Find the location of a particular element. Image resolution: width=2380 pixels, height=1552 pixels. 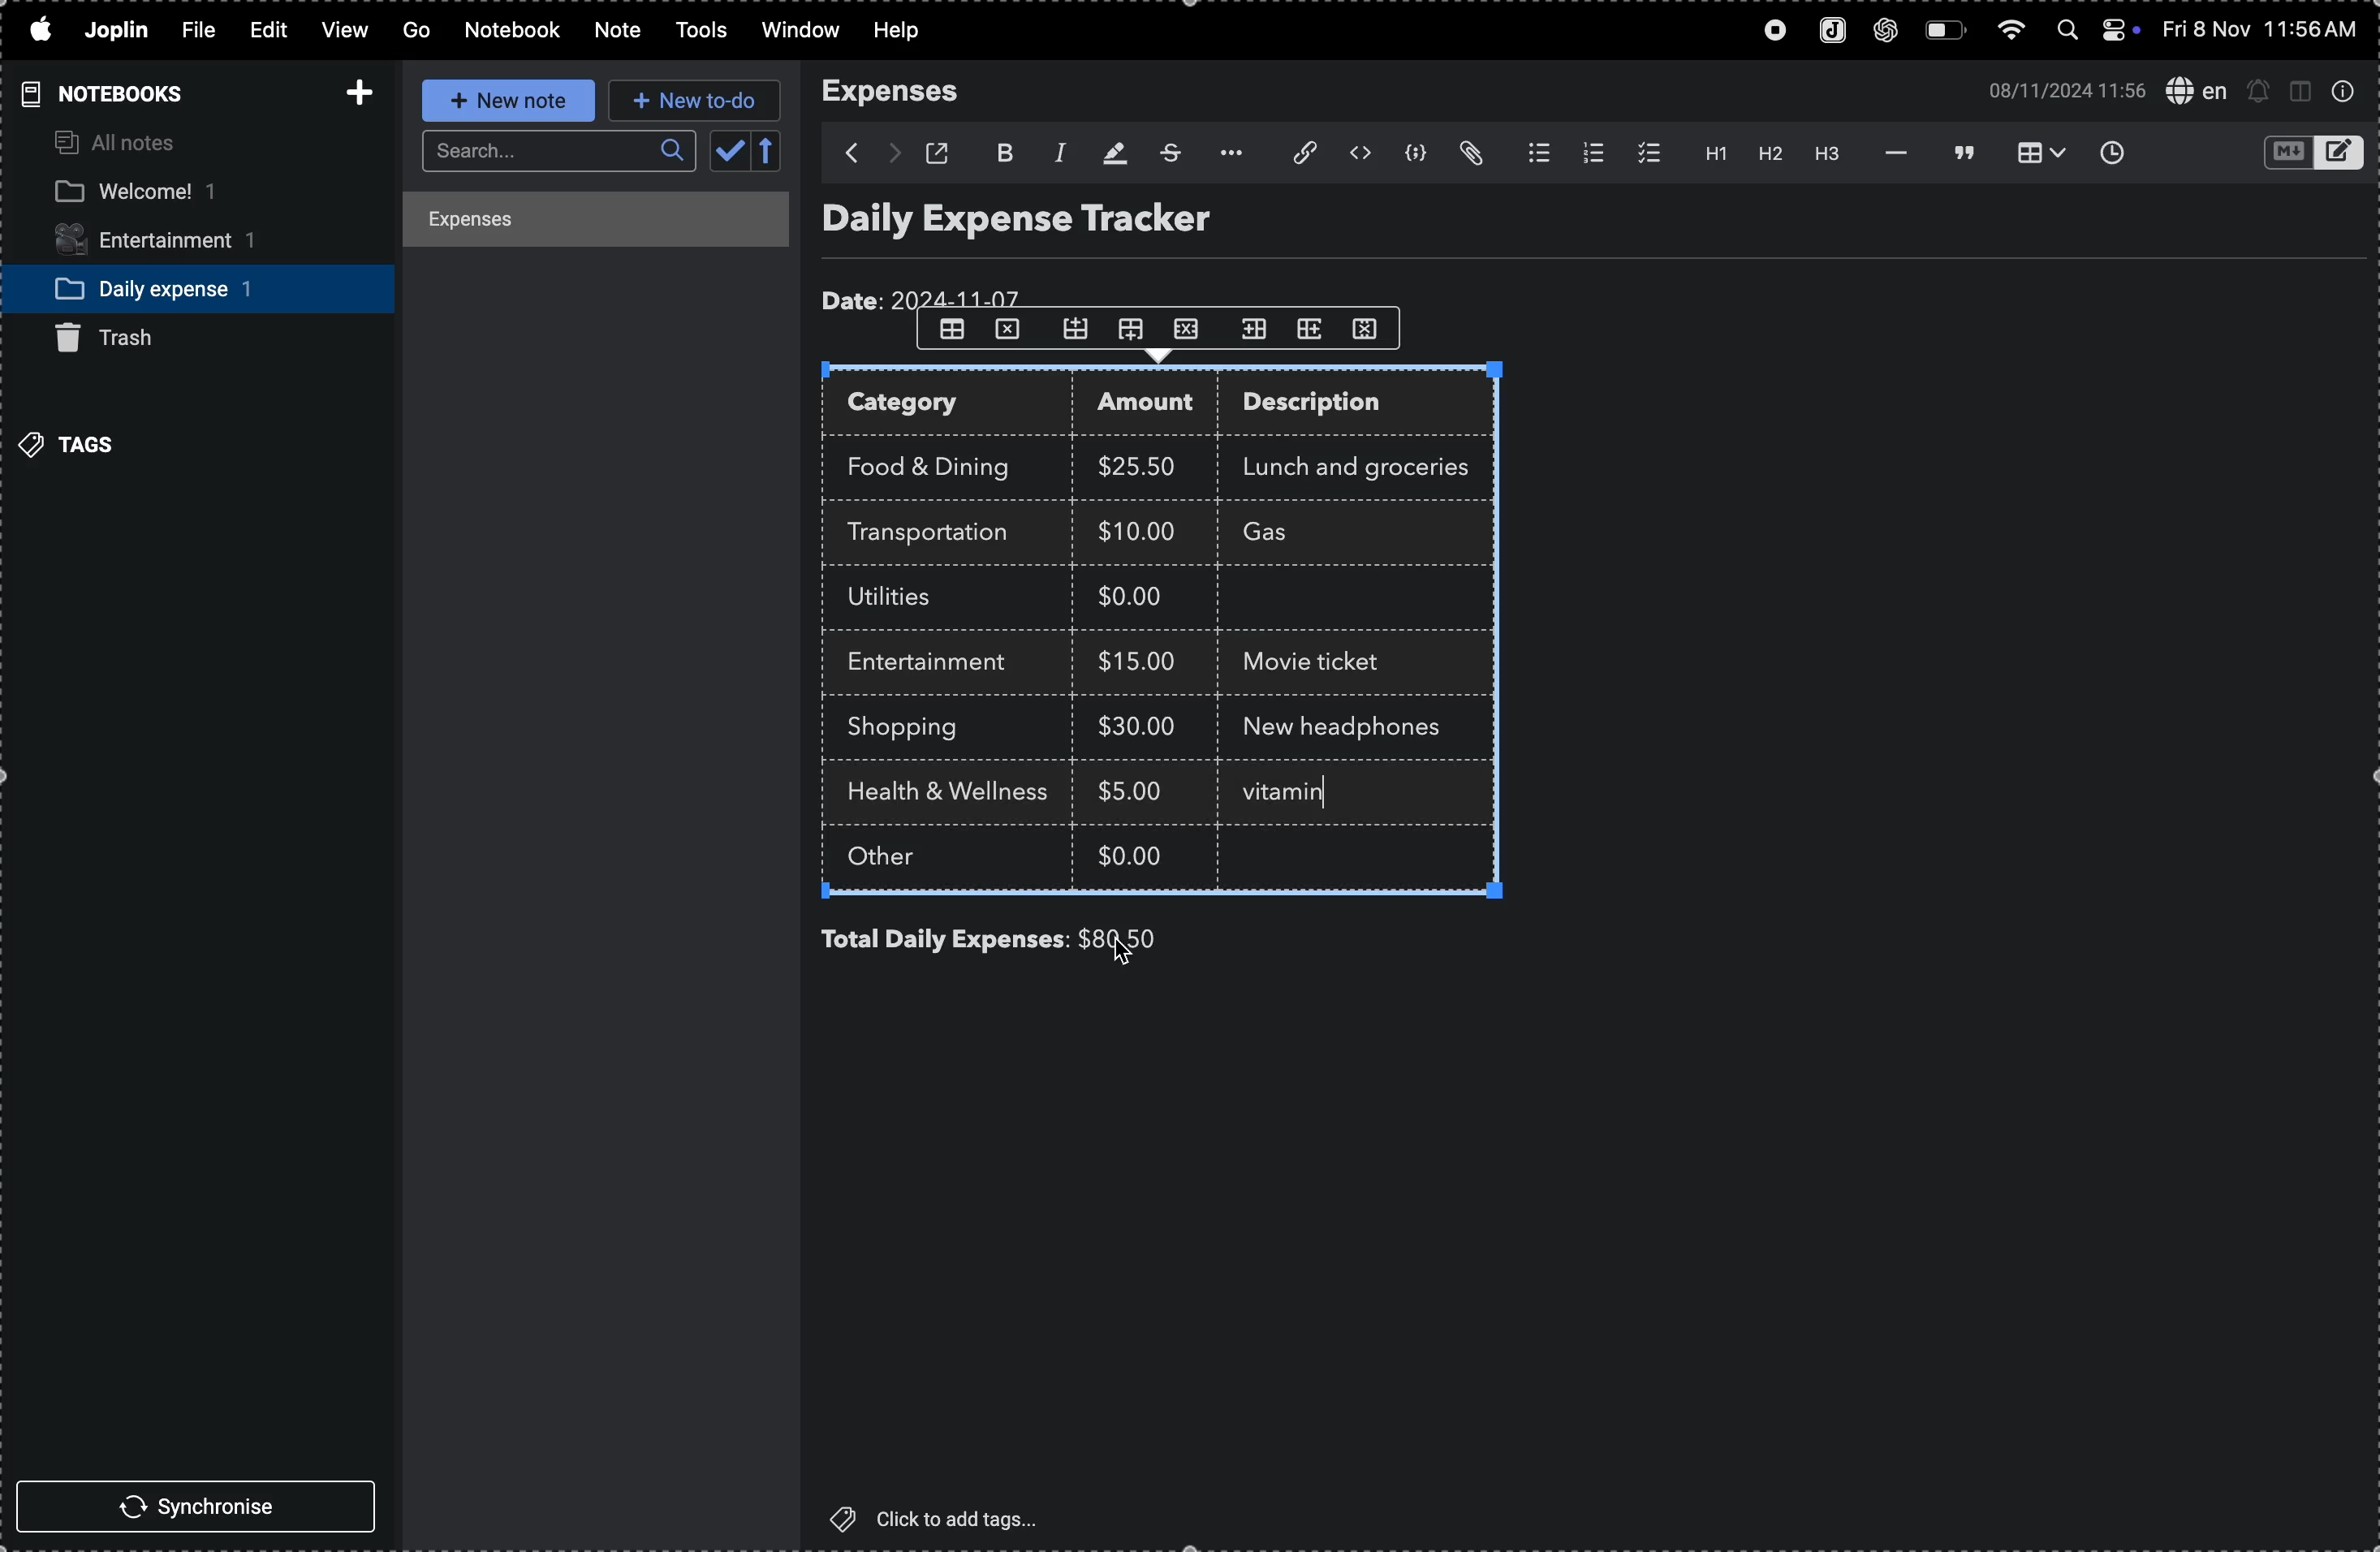

spell check is located at coordinates (2195, 89).